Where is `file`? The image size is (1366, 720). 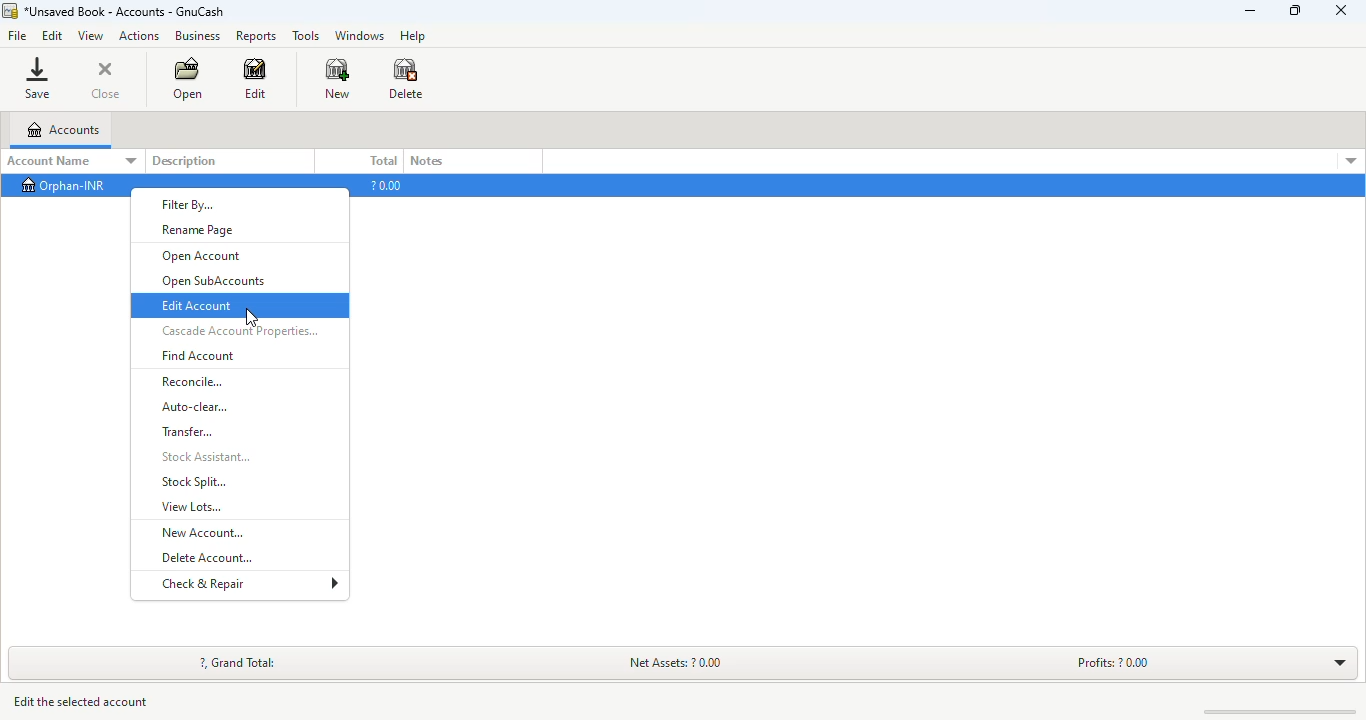 file is located at coordinates (17, 35).